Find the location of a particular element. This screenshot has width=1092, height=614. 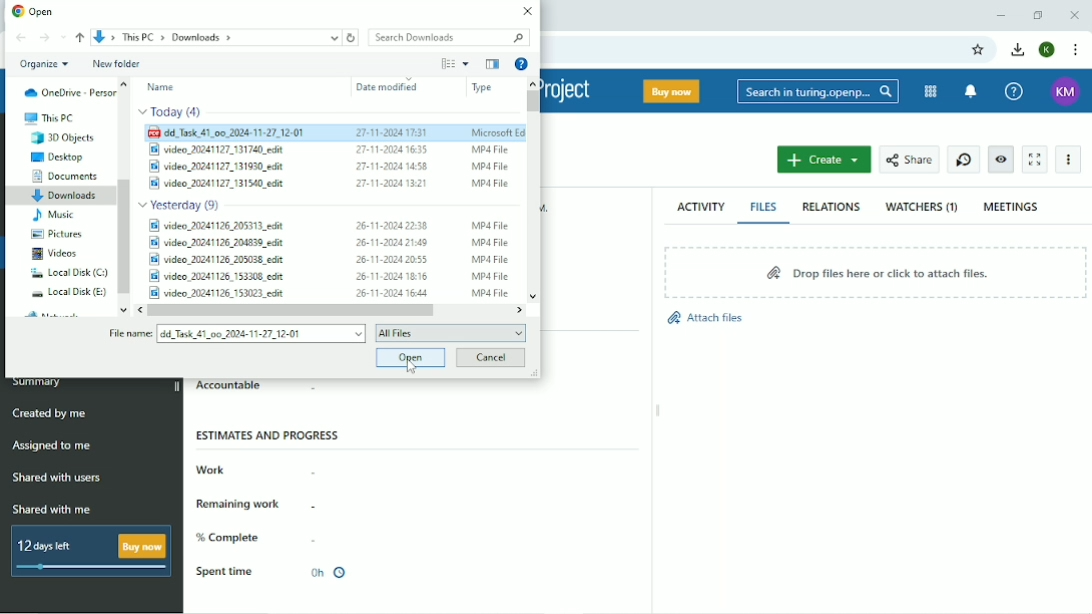

KM is located at coordinates (1067, 92).